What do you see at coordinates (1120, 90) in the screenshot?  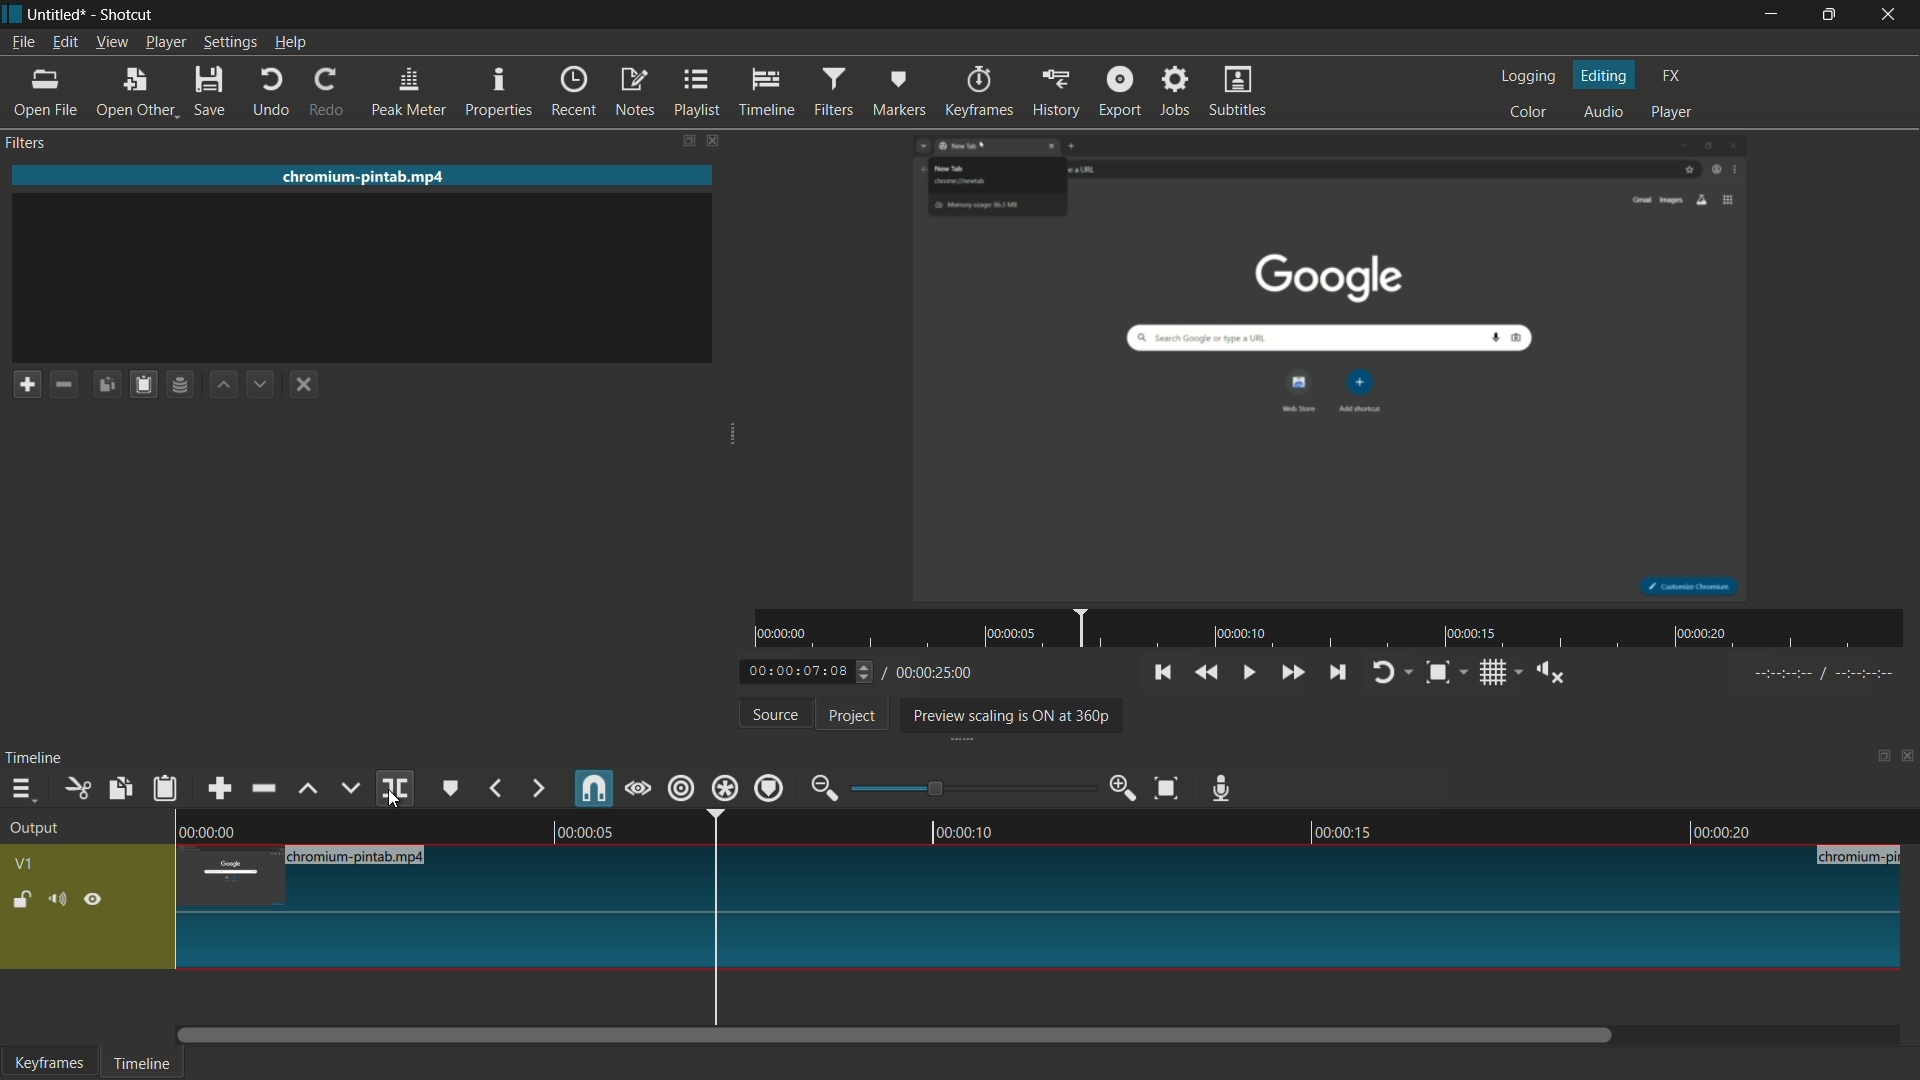 I see `export` at bounding box center [1120, 90].